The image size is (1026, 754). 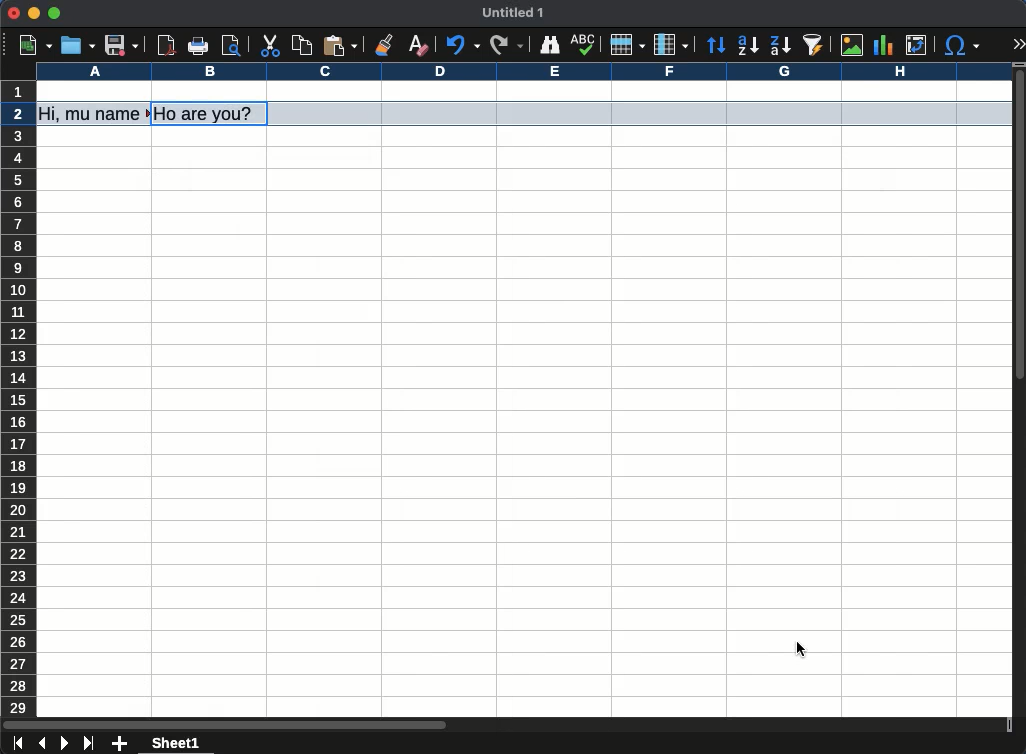 What do you see at coordinates (671, 44) in the screenshot?
I see `column` at bounding box center [671, 44].